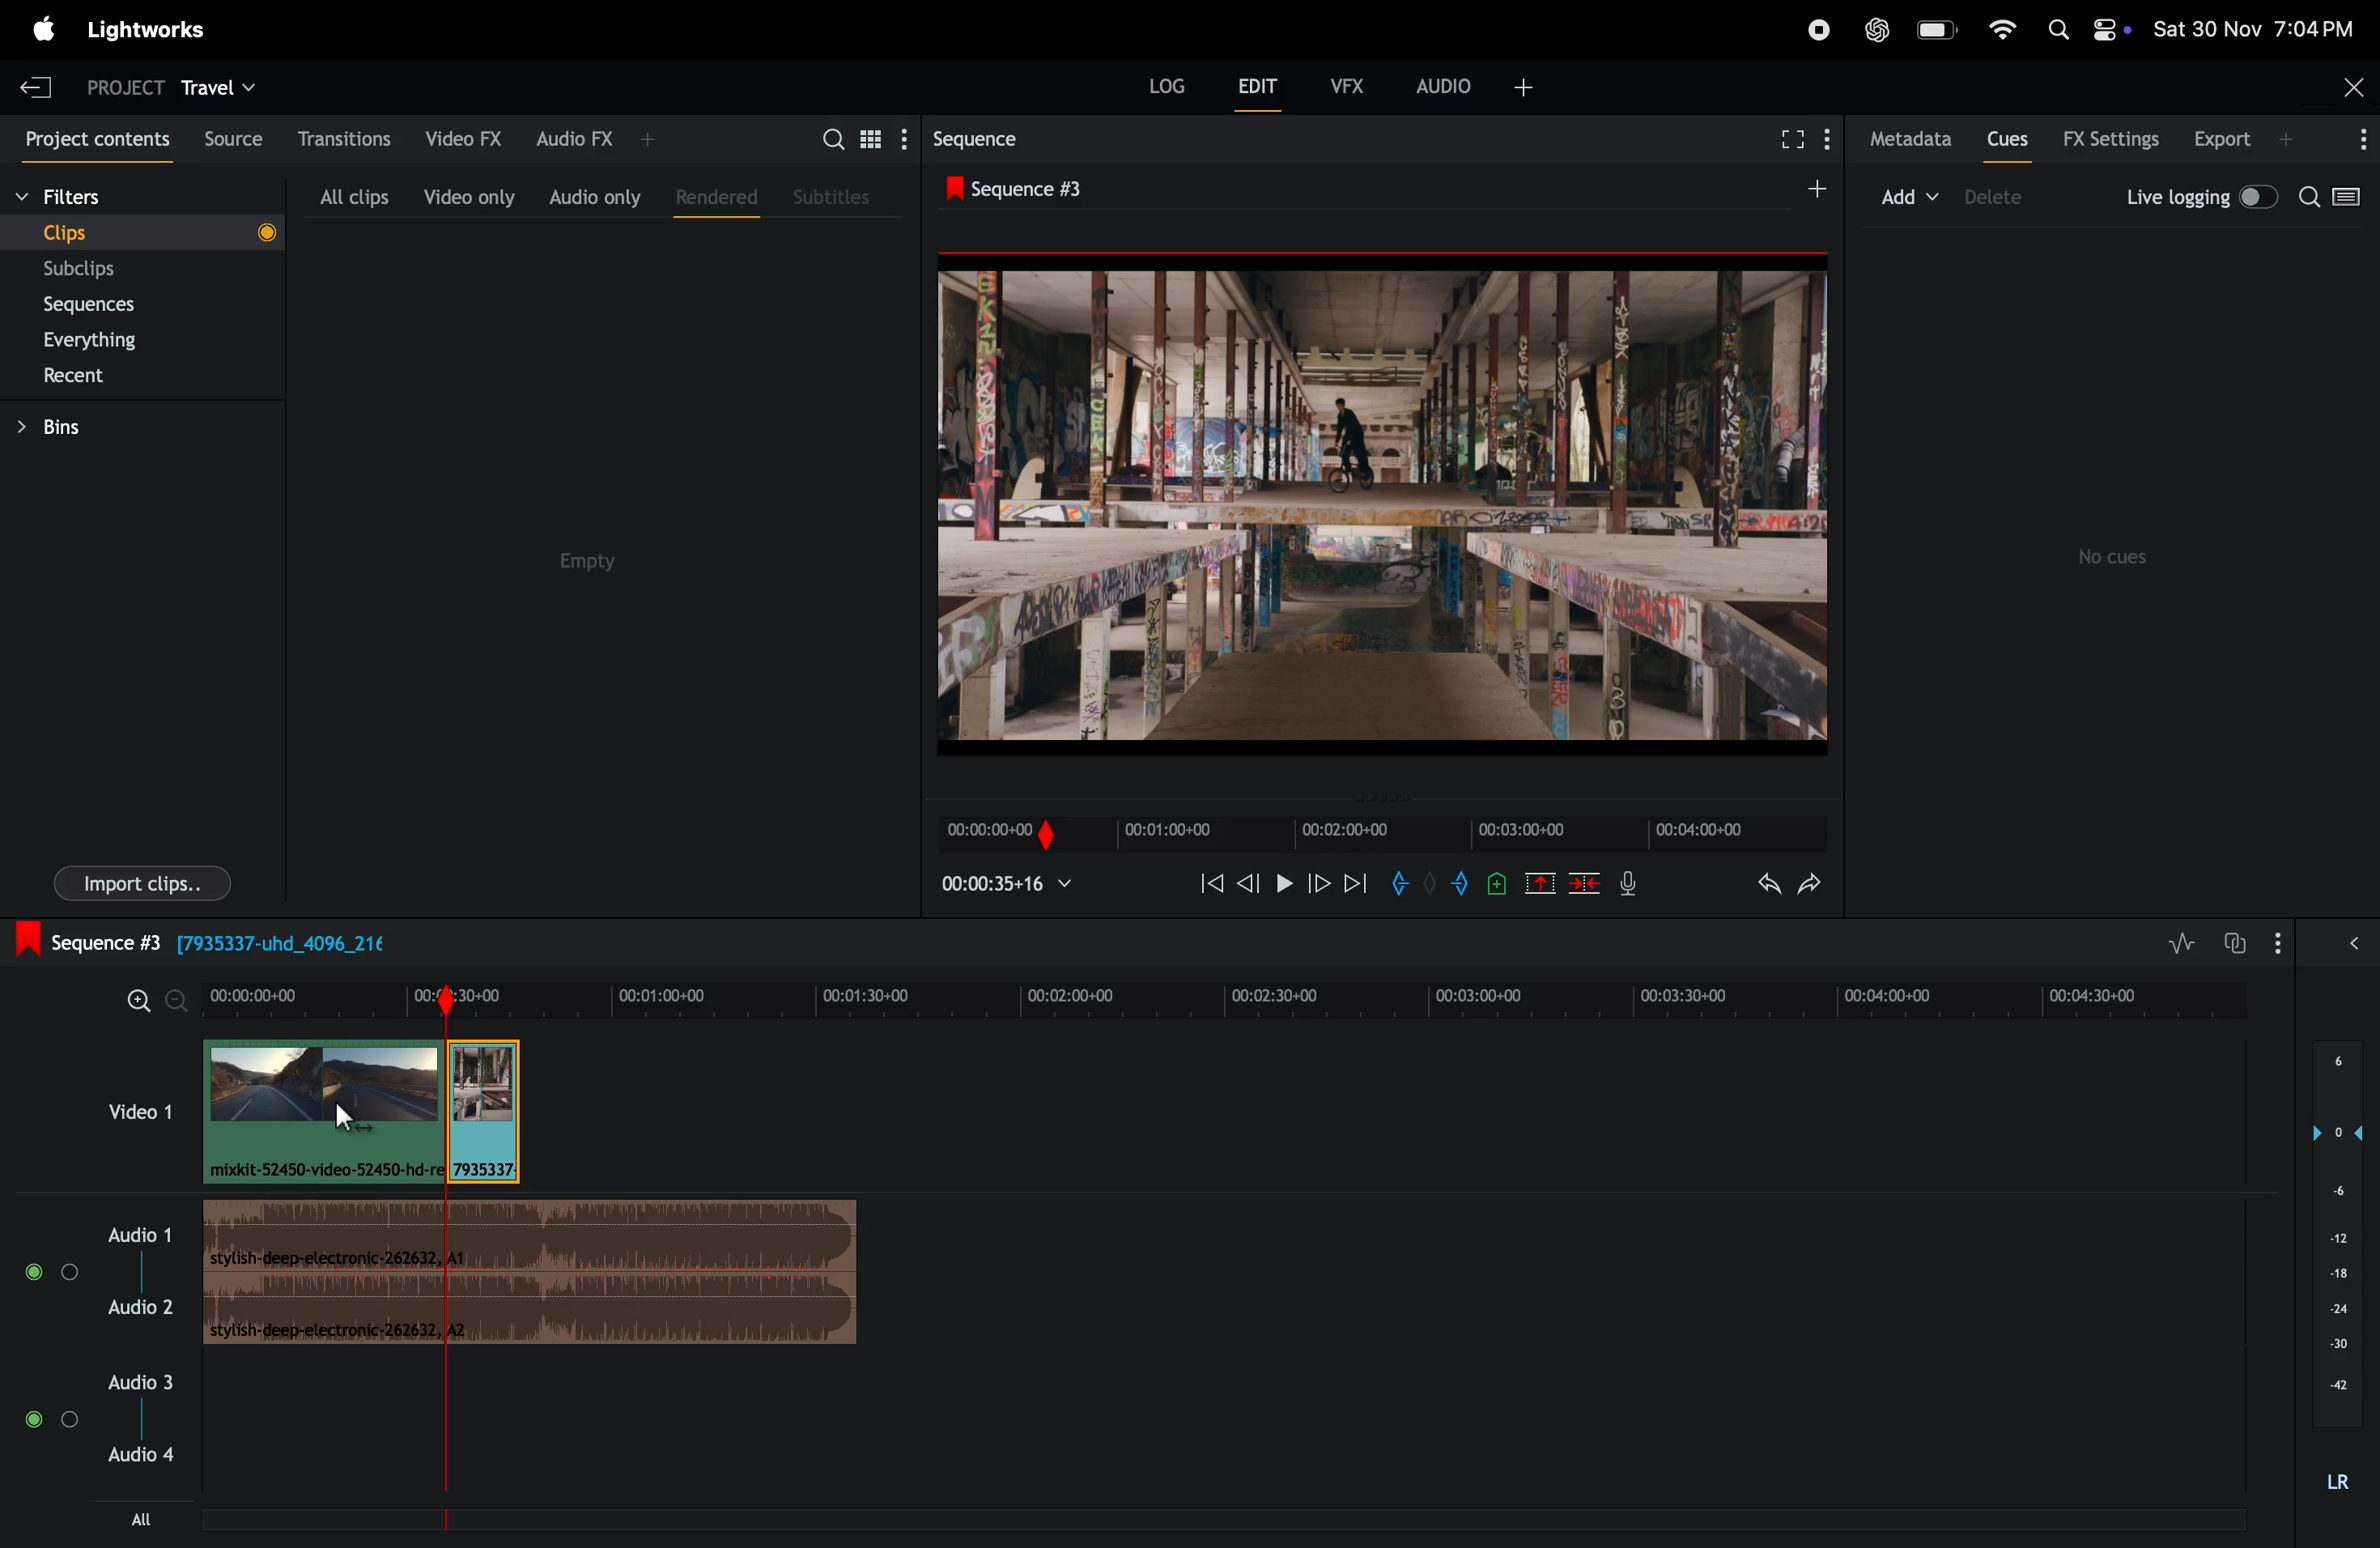 This screenshot has width=2380, height=1548. What do you see at coordinates (2175, 944) in the screenshot?
I see `toggle audio editing levels` at bounding box center [2175, 944].